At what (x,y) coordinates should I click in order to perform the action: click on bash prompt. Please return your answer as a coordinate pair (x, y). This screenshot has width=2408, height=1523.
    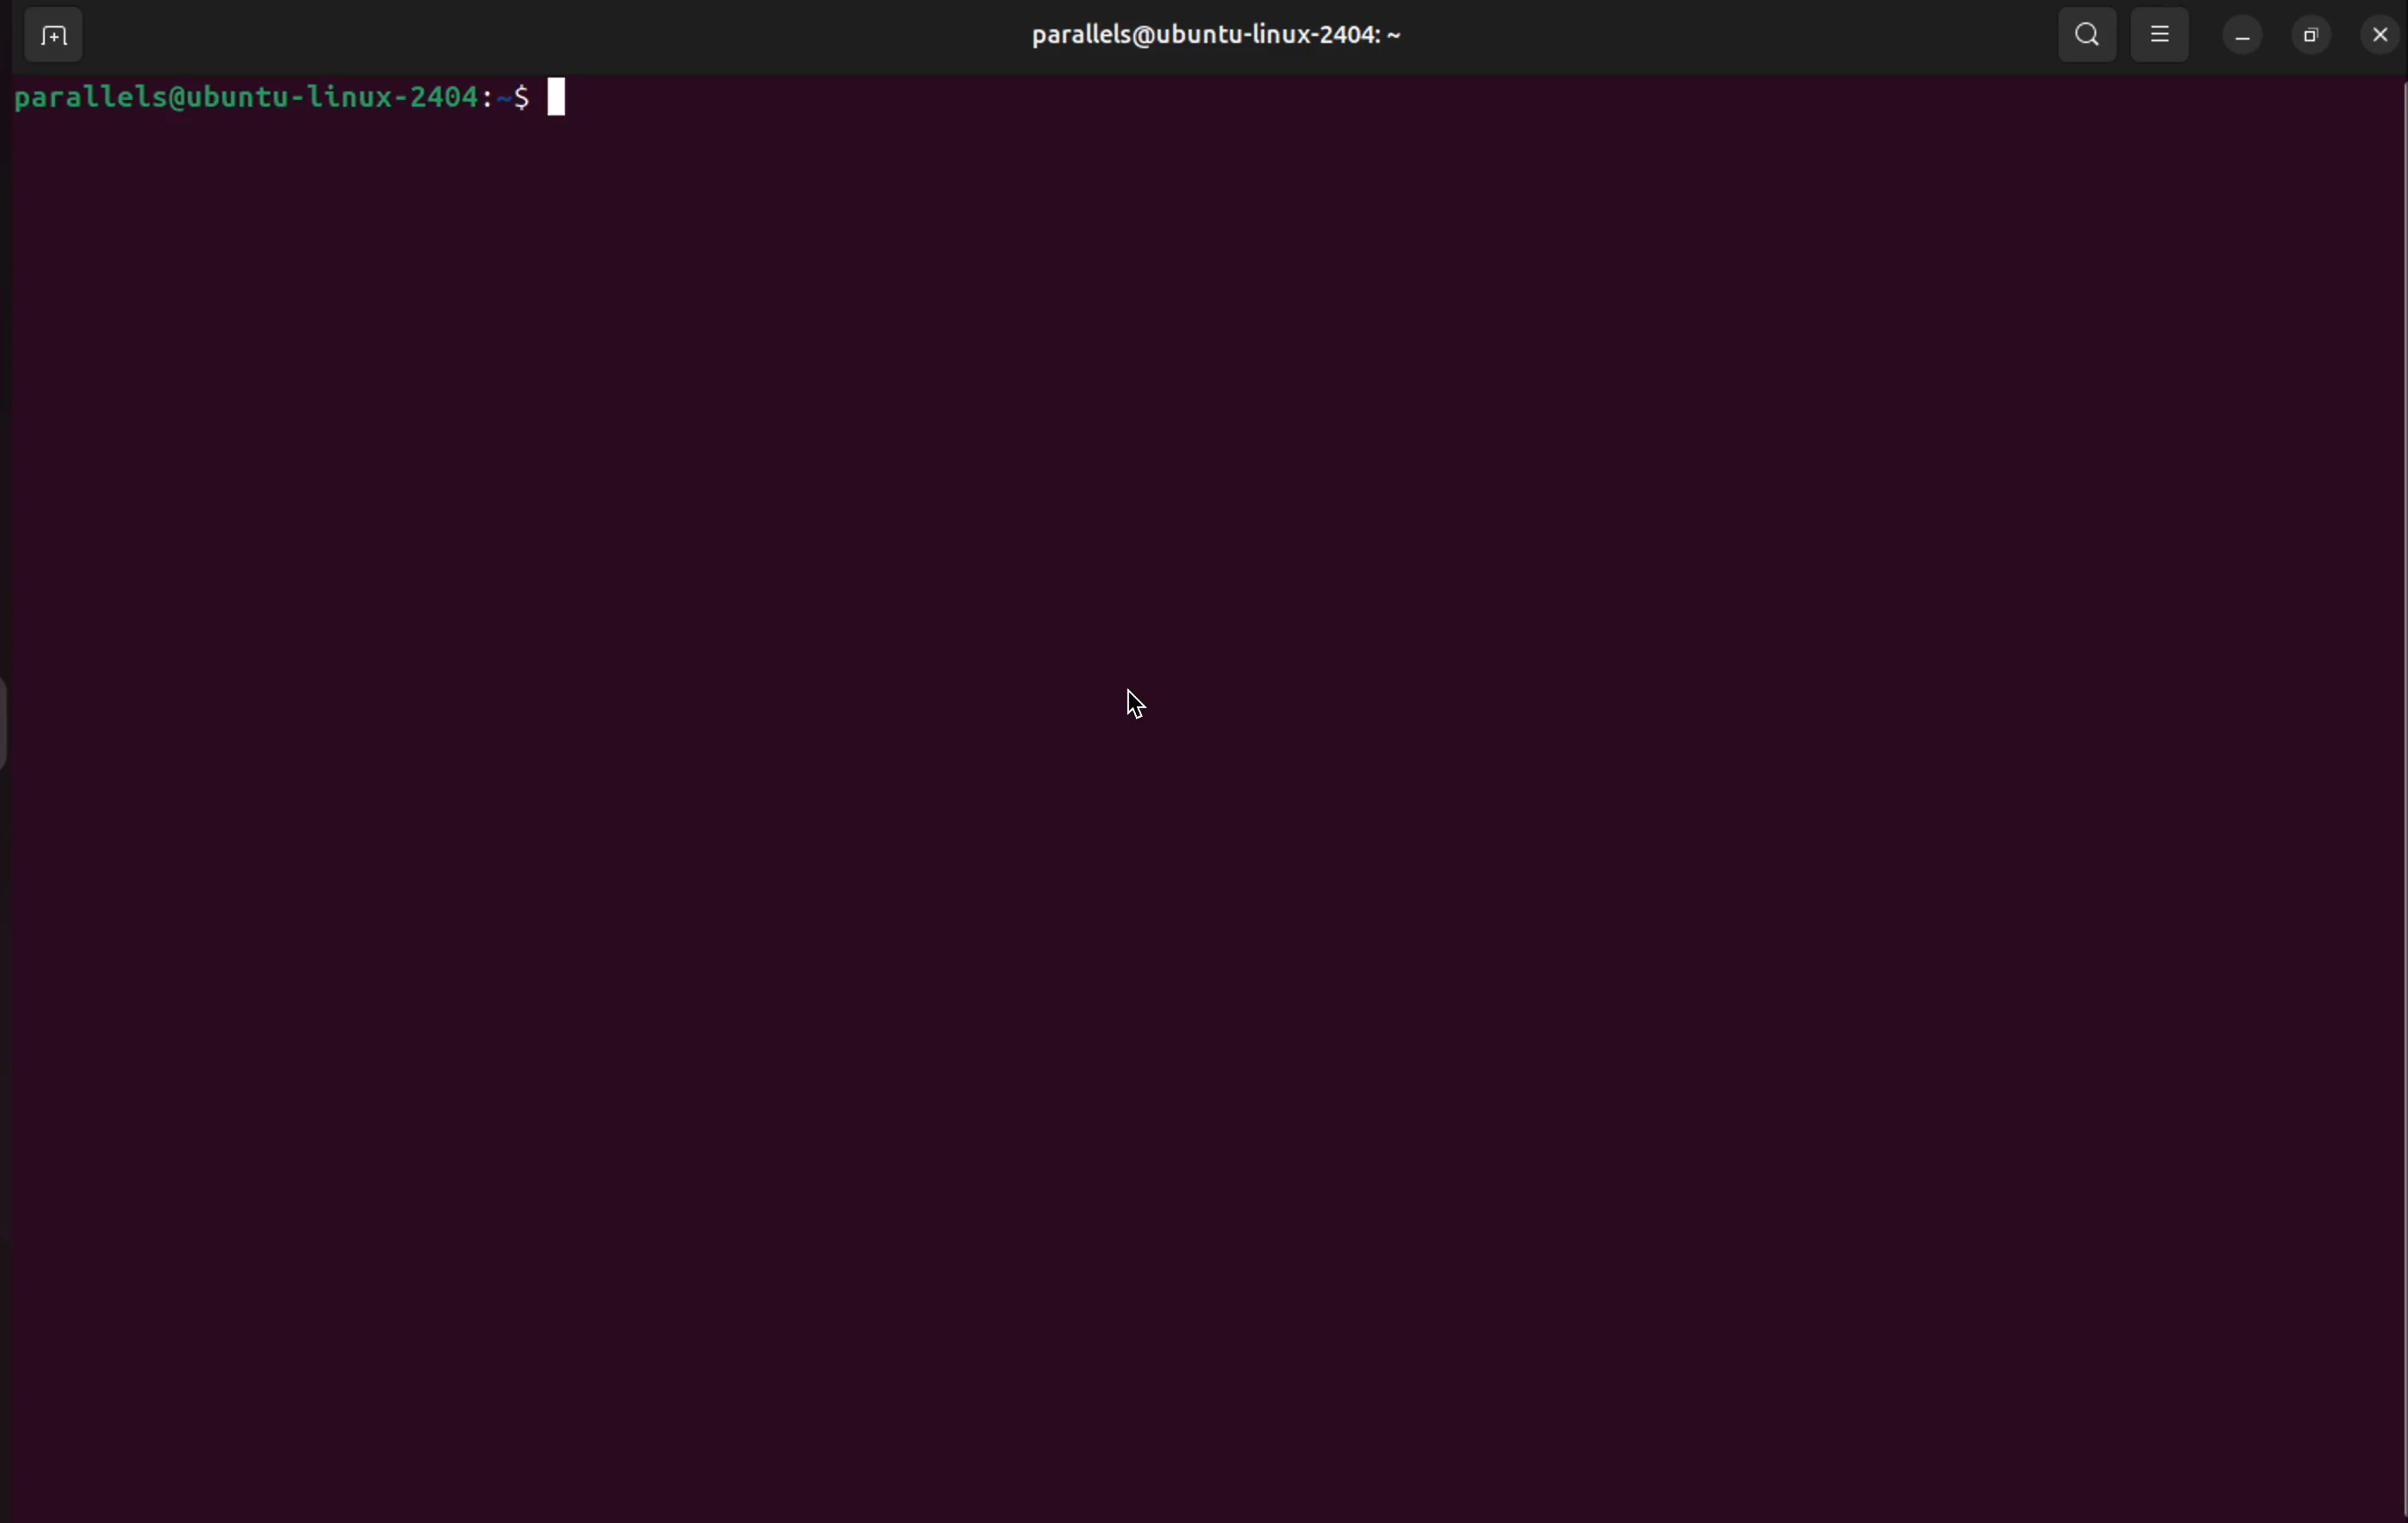
    Looking at the image, I should click on (266, 98).